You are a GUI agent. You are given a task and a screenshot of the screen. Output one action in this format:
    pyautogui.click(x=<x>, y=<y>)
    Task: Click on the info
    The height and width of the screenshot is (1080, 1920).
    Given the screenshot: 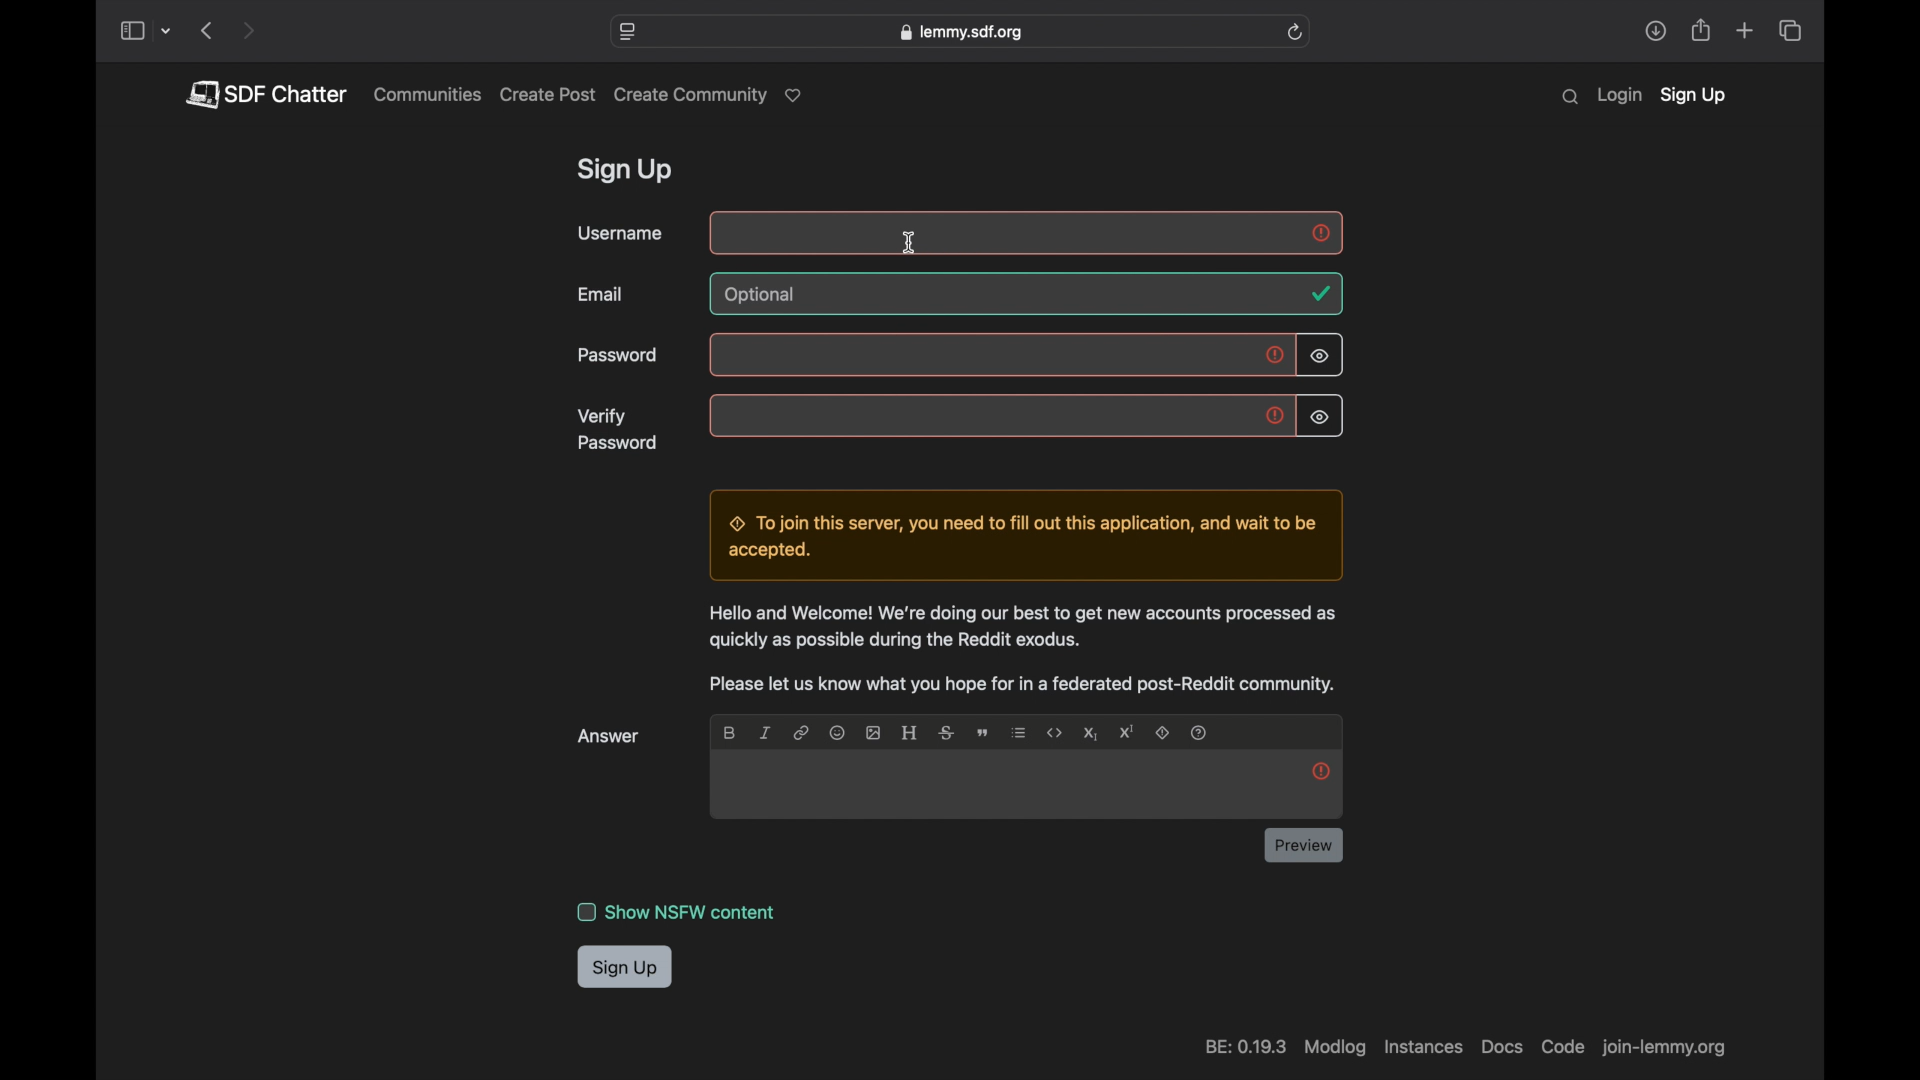 What is the action you would take?
    pyautogui.click(x=1024, y=649)
    